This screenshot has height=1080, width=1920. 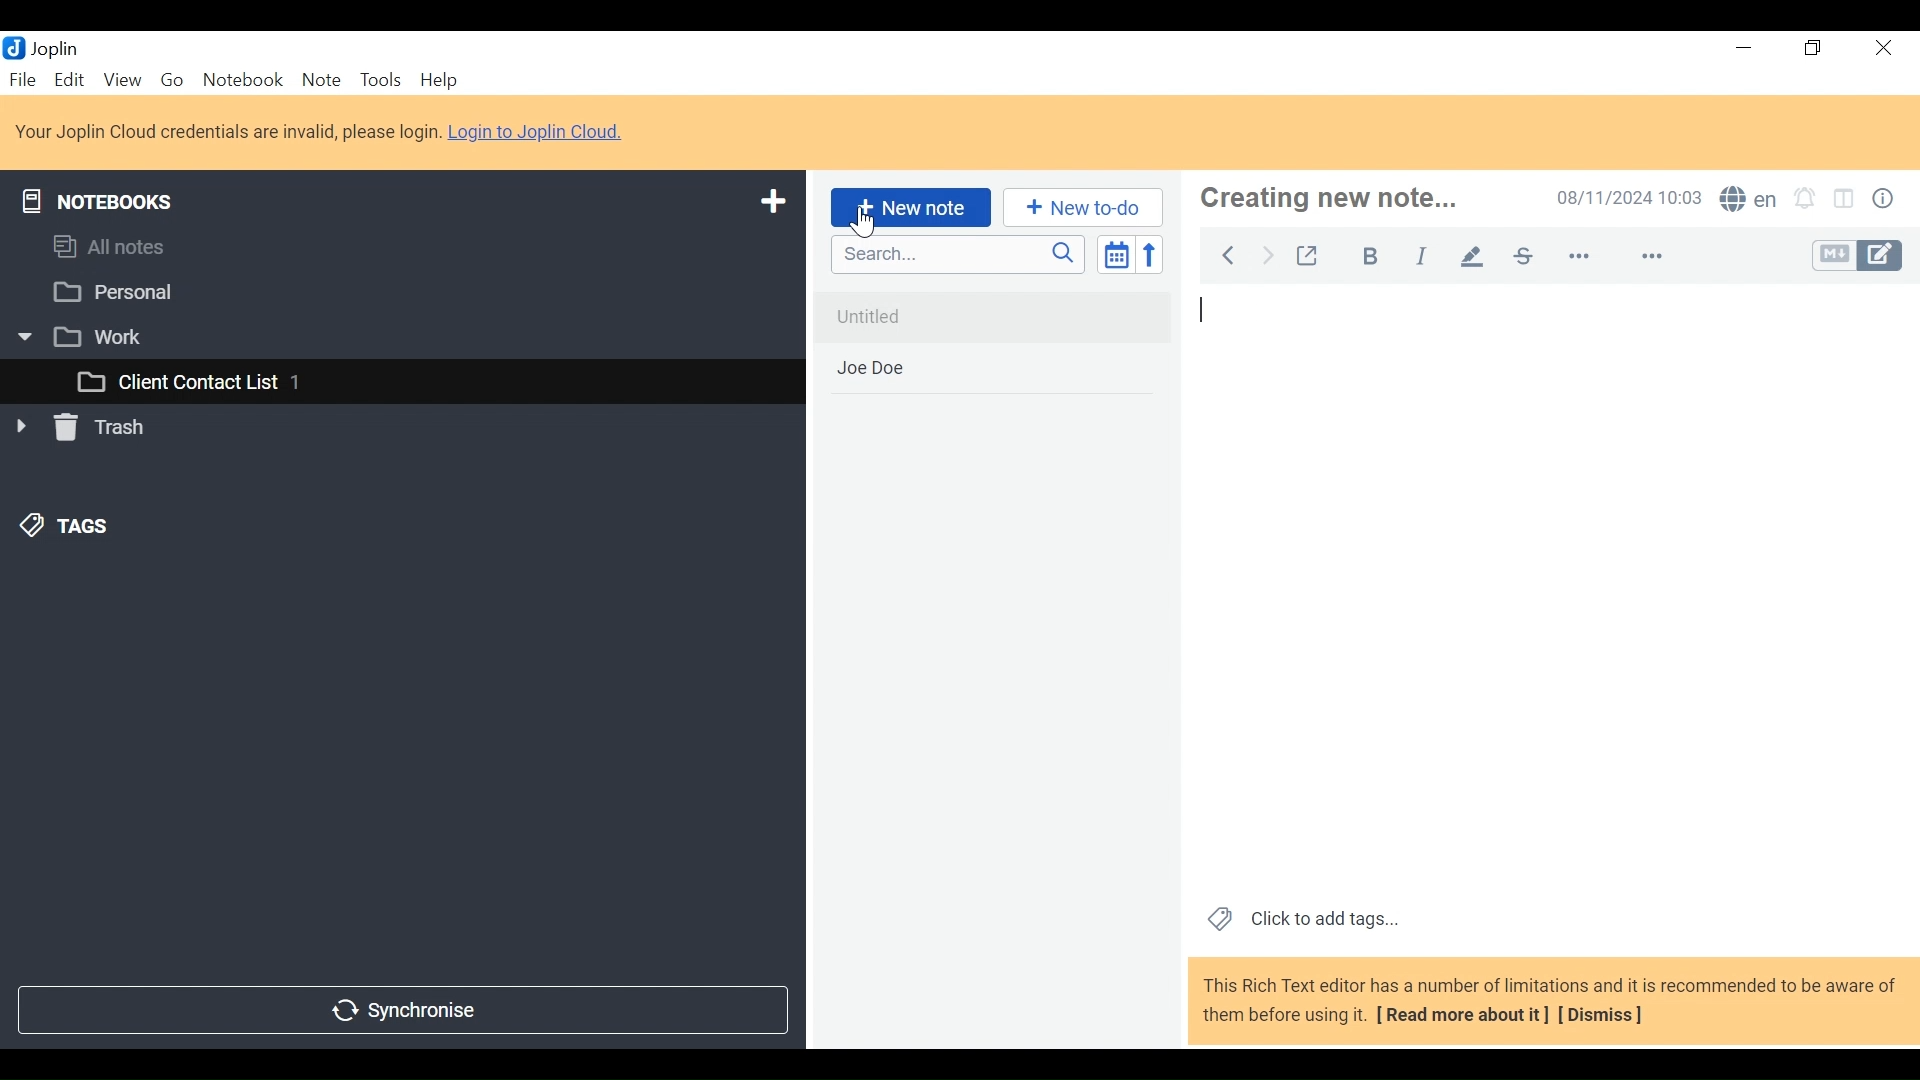 I want to click on Strikethrough, so click(x=1523, y=256).